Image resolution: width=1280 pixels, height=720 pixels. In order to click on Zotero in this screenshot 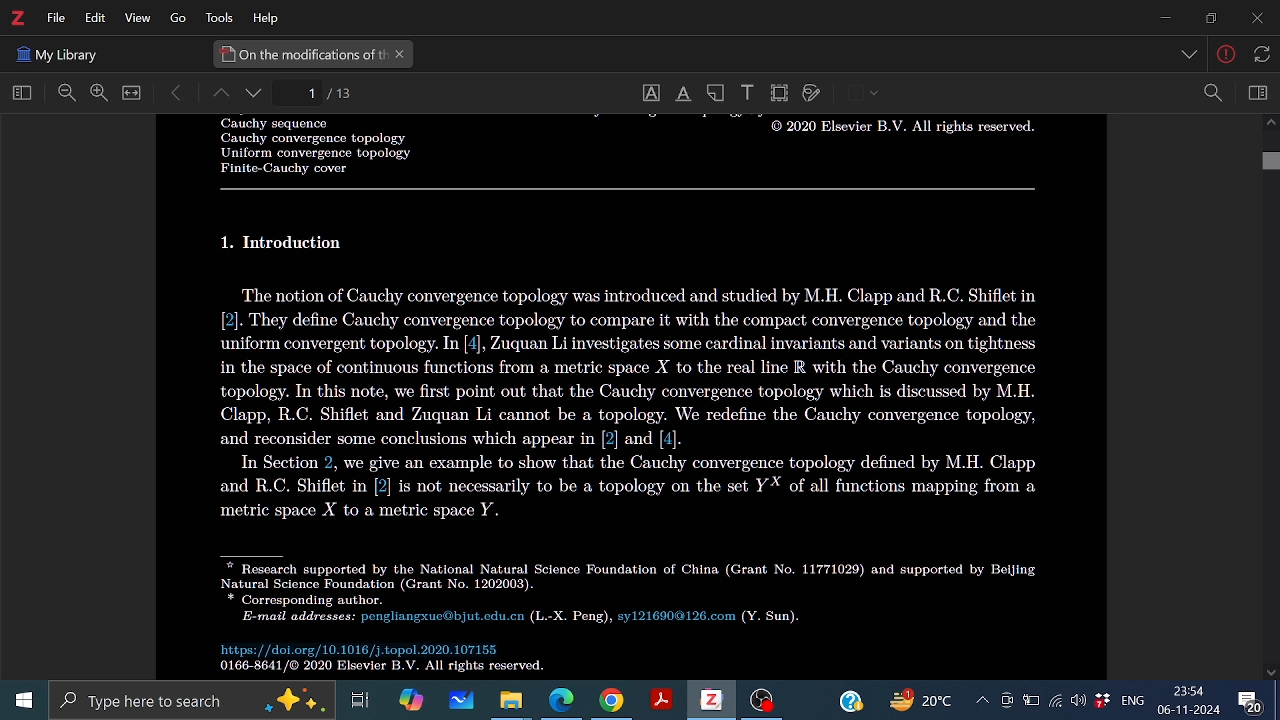, I will do `click(17, 18)`.